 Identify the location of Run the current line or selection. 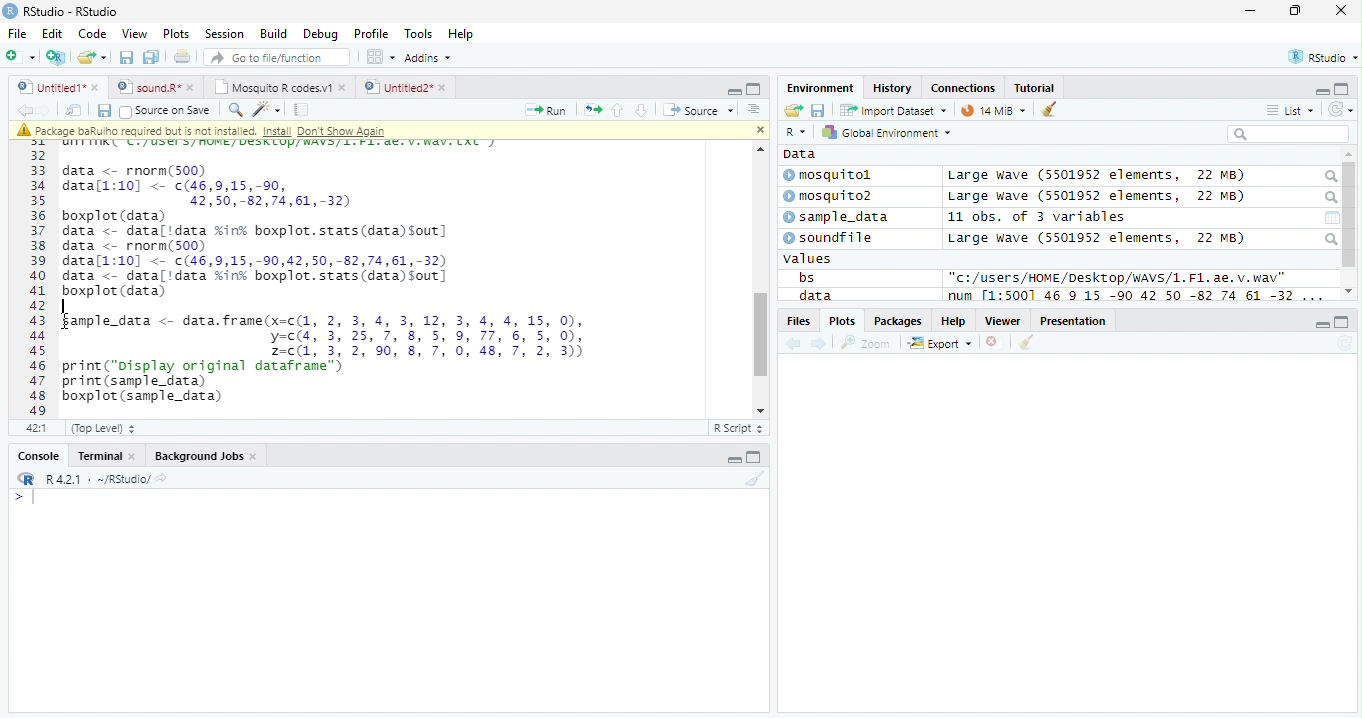
(546, 111).